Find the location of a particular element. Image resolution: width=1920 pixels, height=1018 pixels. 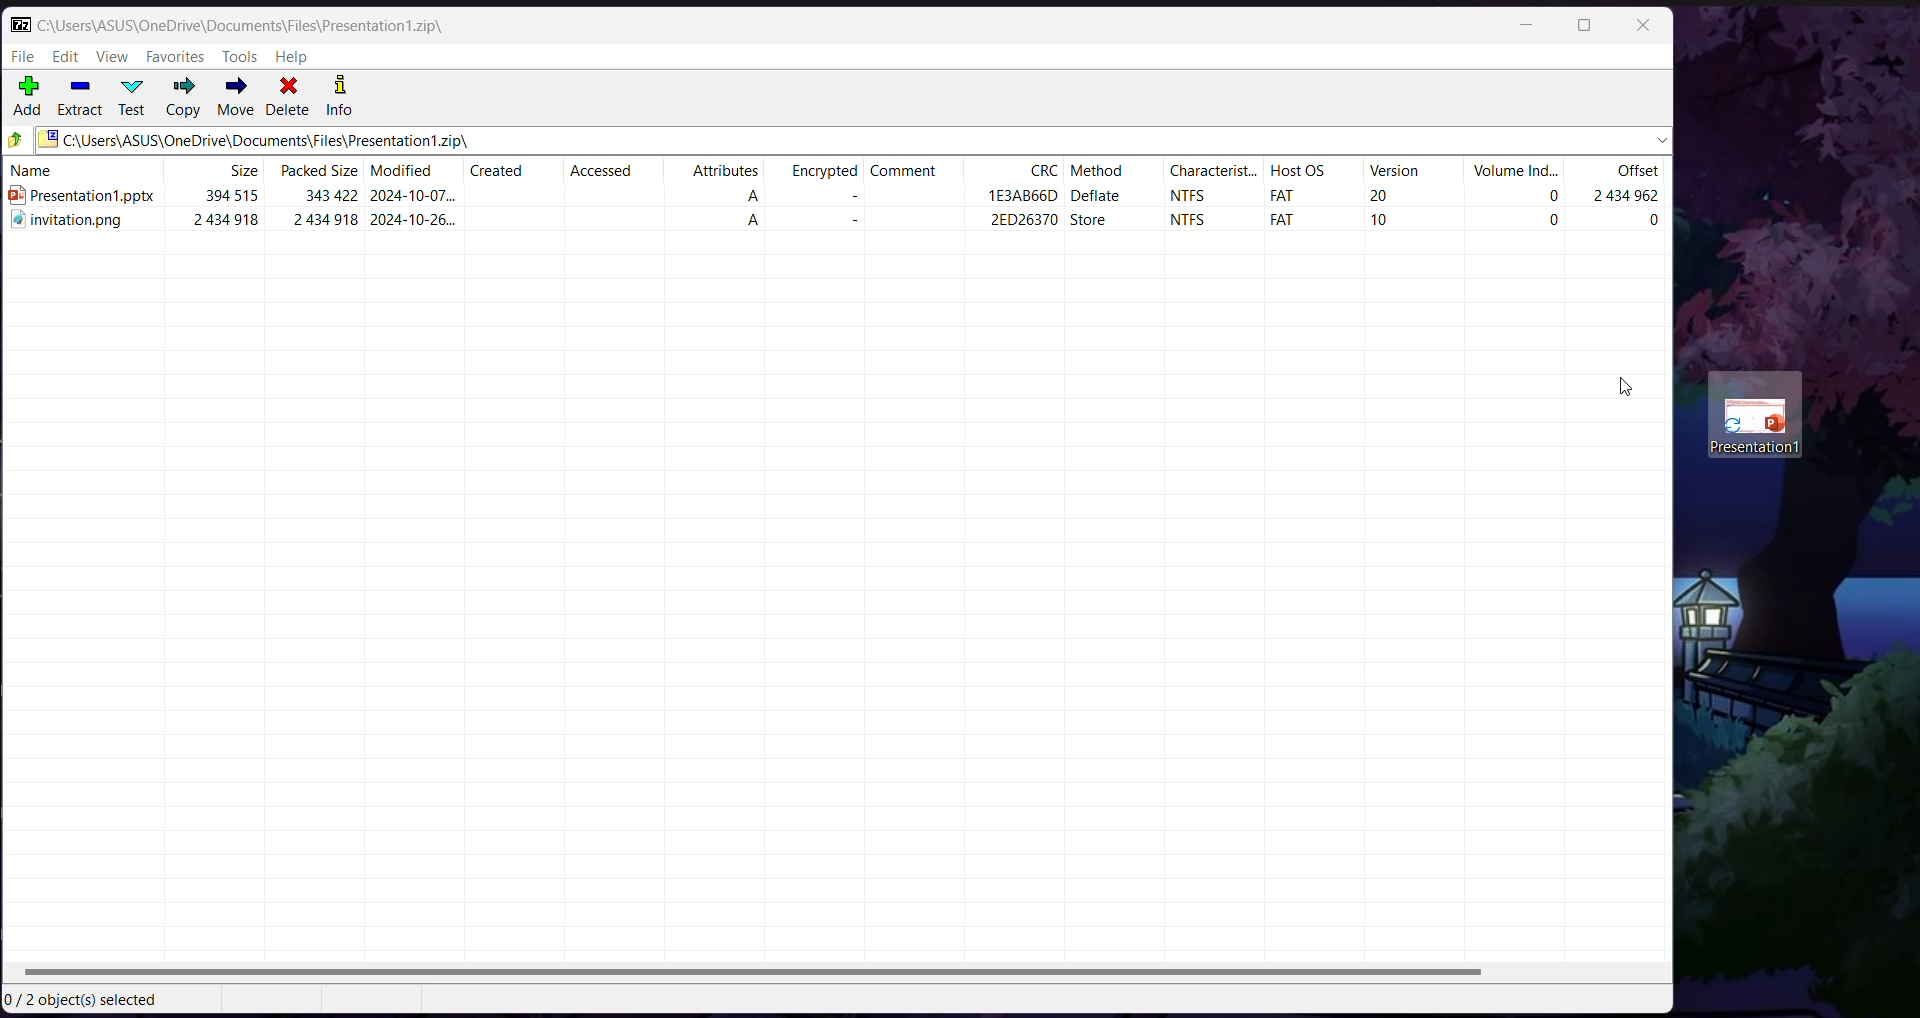

Offset is located at coordinates (1635, 172).